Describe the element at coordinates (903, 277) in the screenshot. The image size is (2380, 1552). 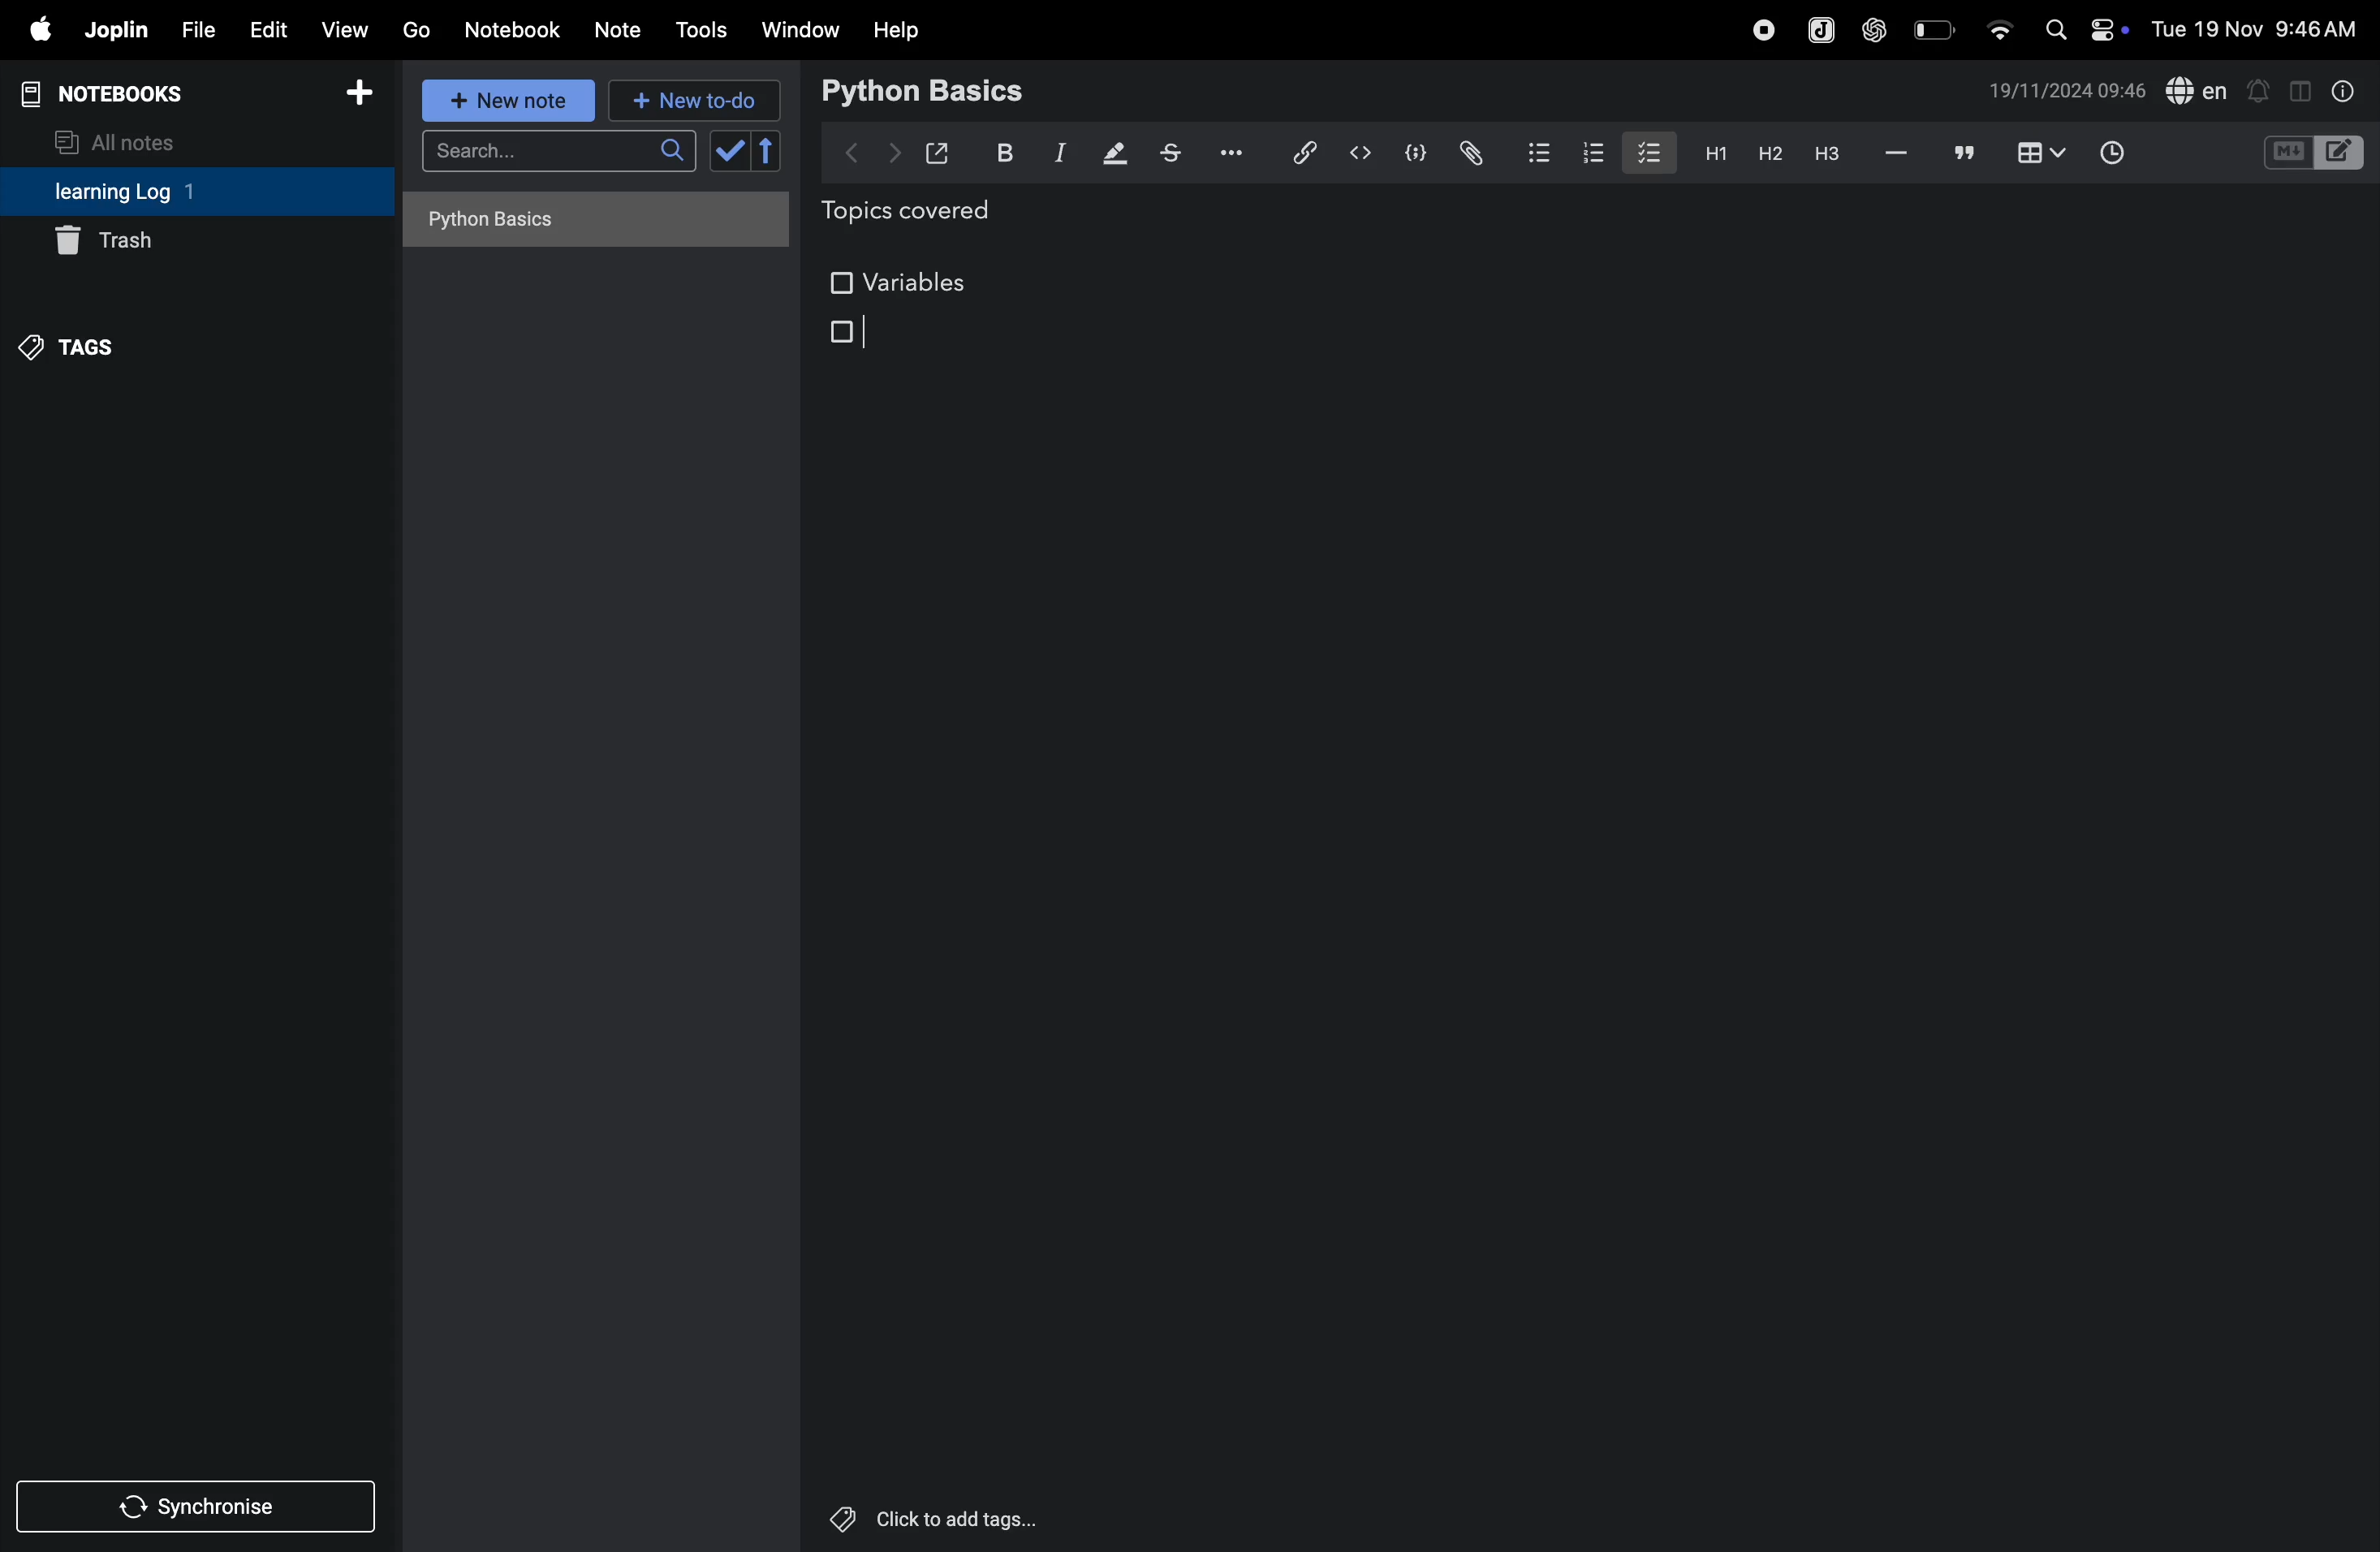
I see `variables` at that location.